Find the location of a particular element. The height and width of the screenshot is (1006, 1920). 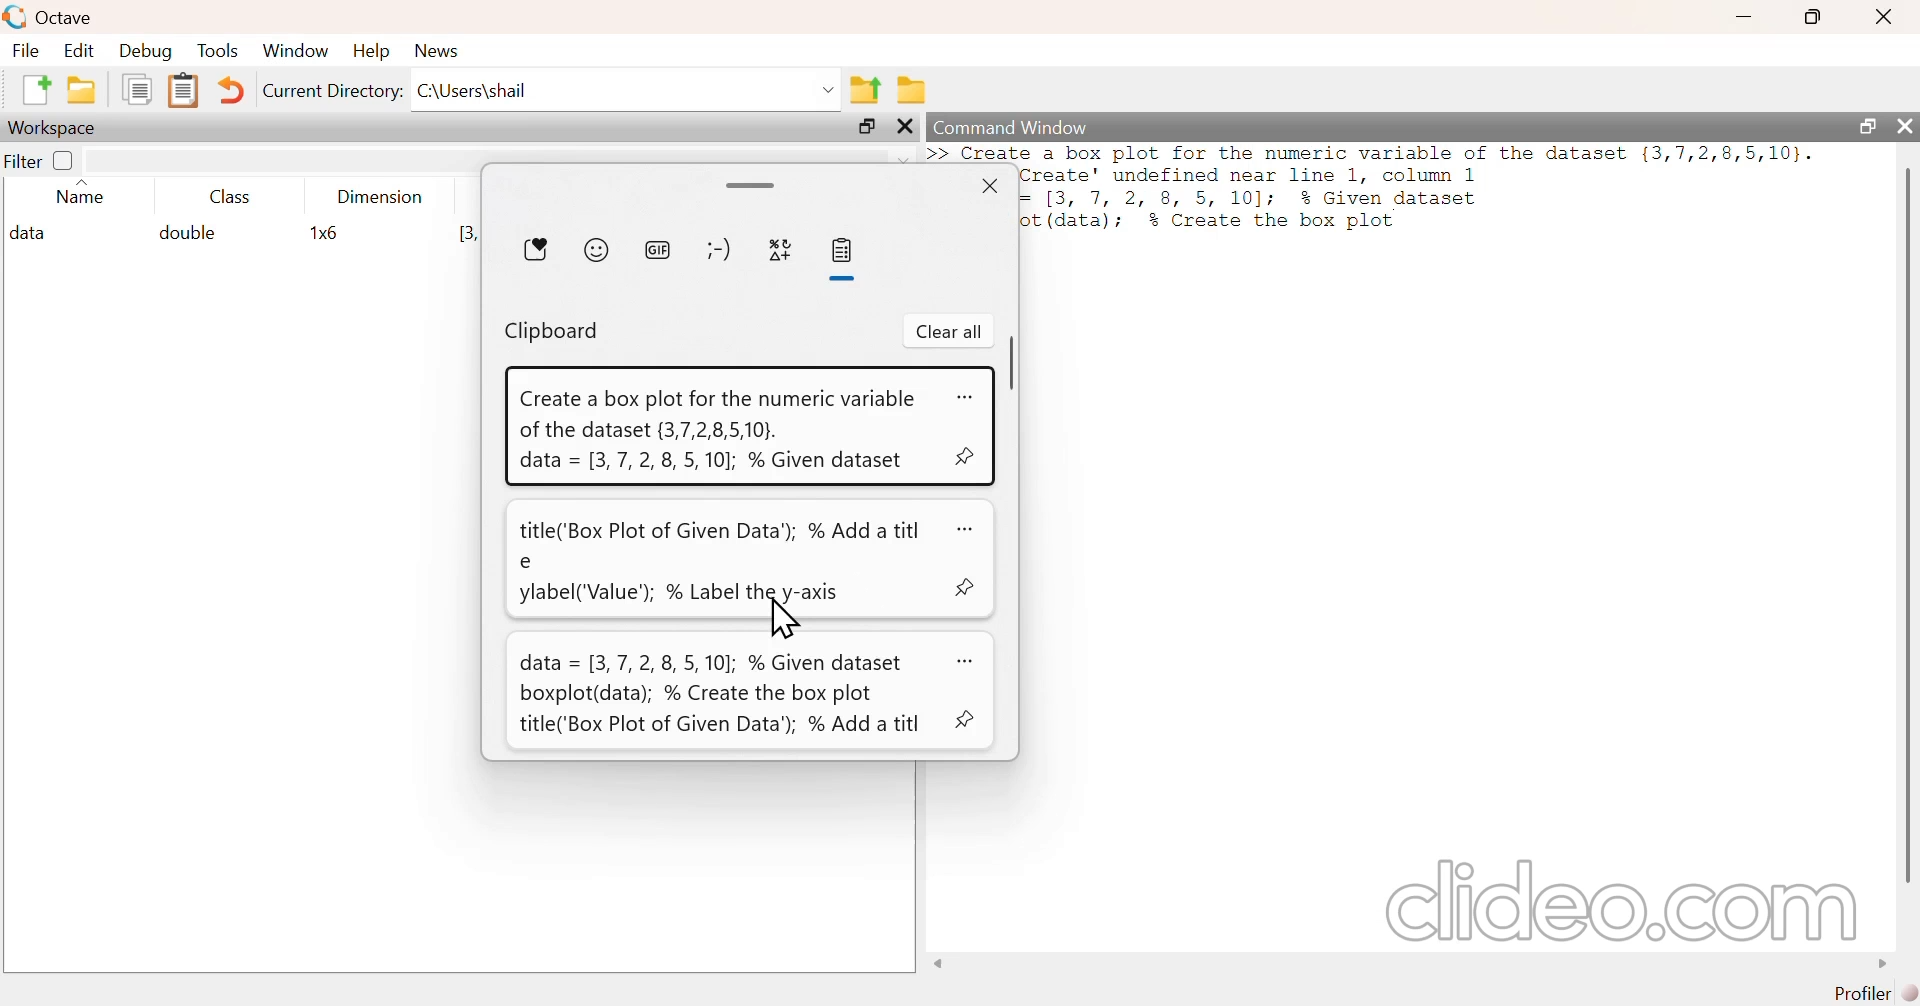

clear all is located at coordinates (951, 331).